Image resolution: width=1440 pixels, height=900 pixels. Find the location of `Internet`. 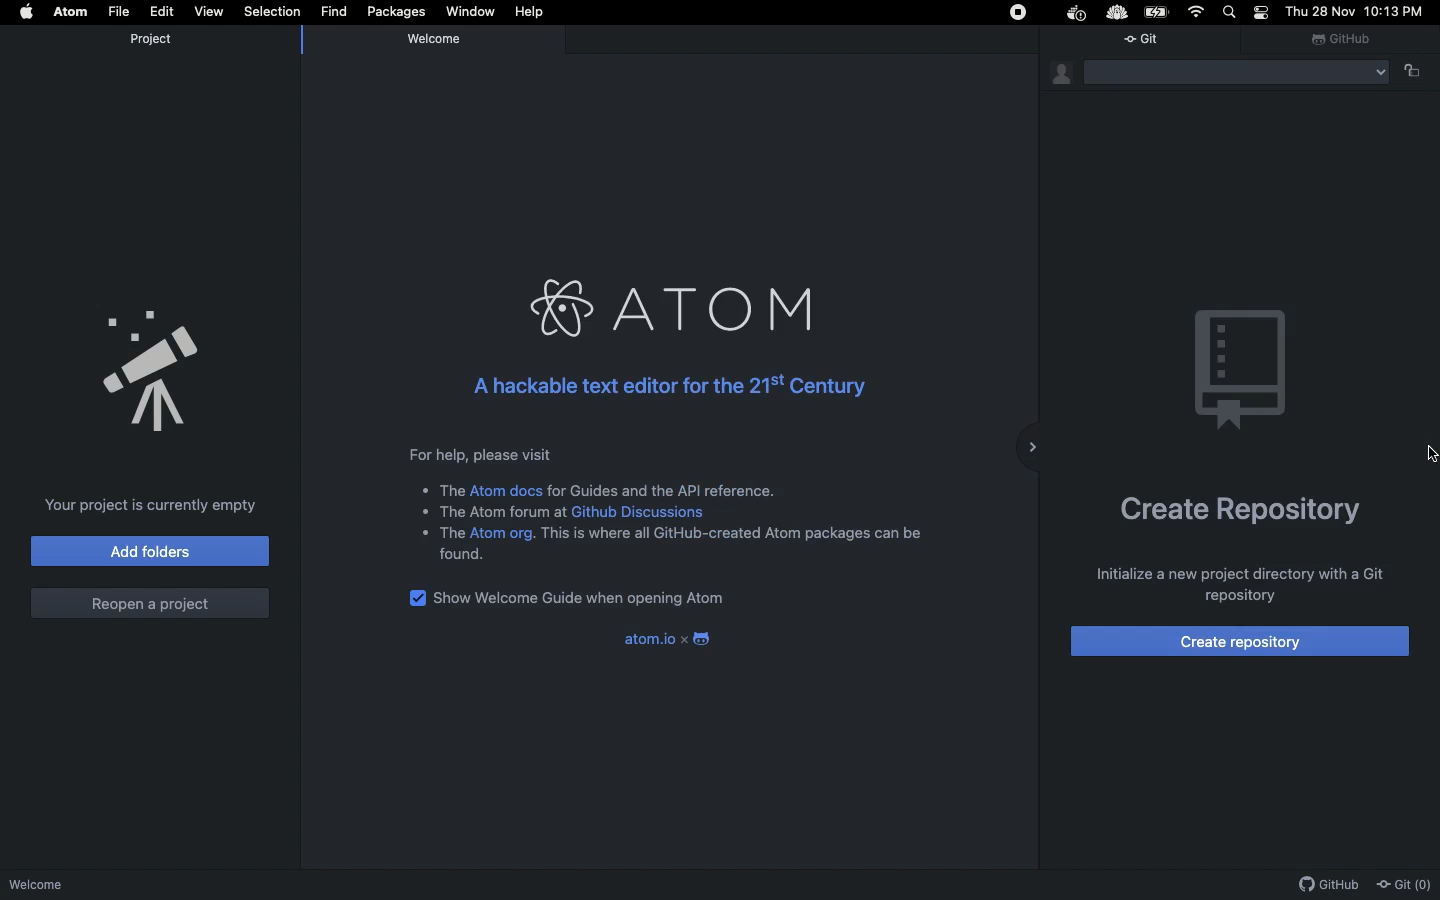

Internet is located at coordinates (1198, 12).